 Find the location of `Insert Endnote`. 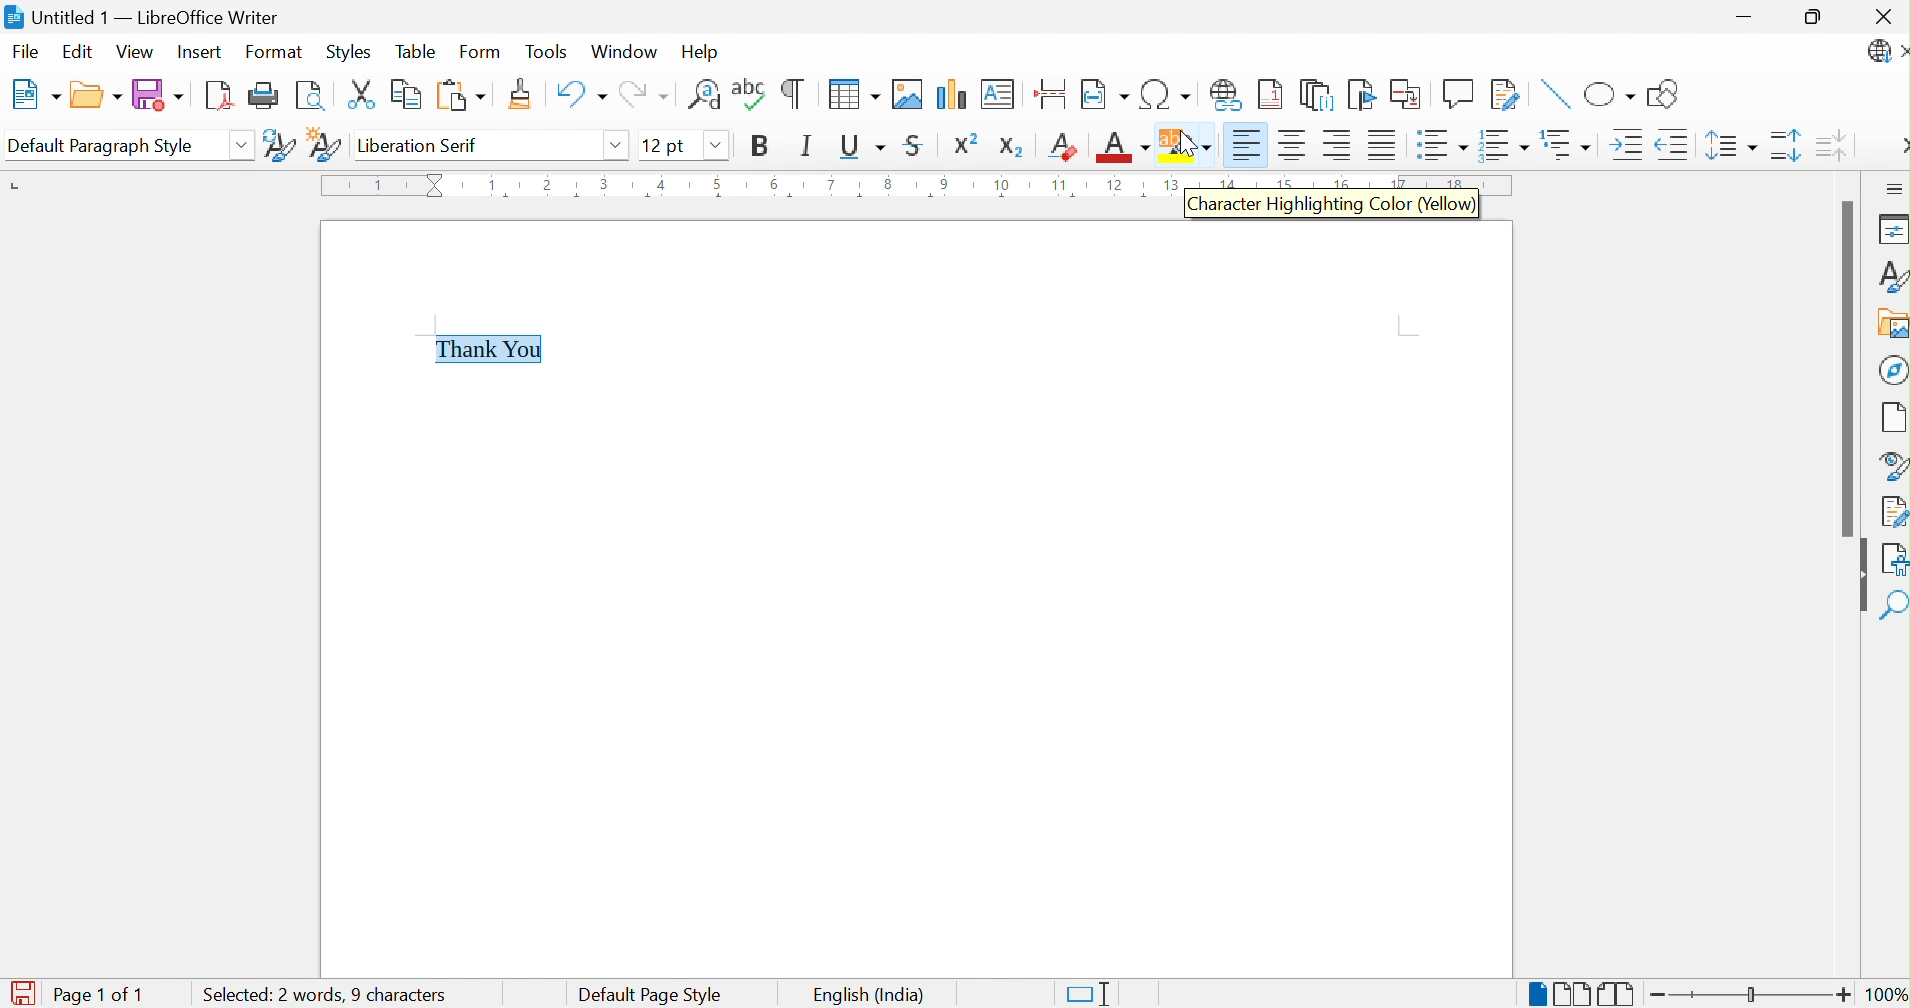

Insert Endnote is located at coordinates (1316, 97).